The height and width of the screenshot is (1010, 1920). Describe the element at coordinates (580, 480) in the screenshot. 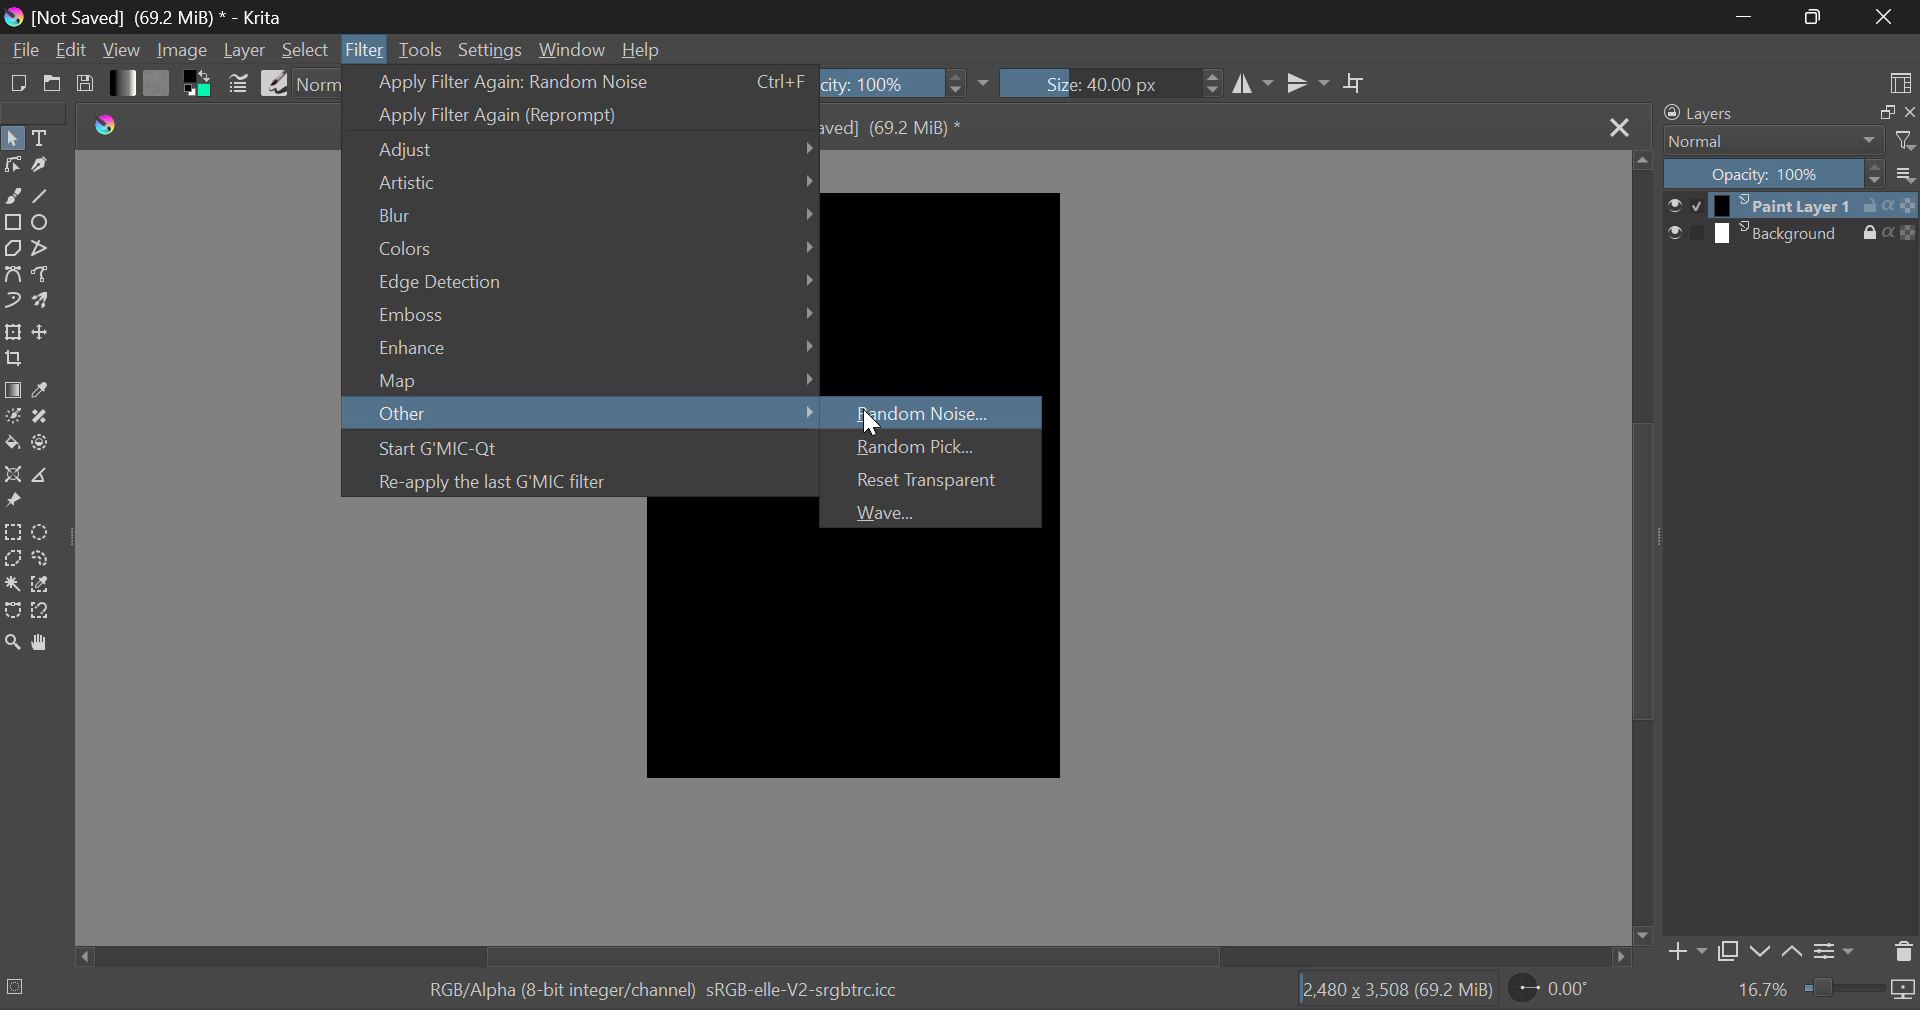

I see `Re-apply the last GMIC filter` at that location.